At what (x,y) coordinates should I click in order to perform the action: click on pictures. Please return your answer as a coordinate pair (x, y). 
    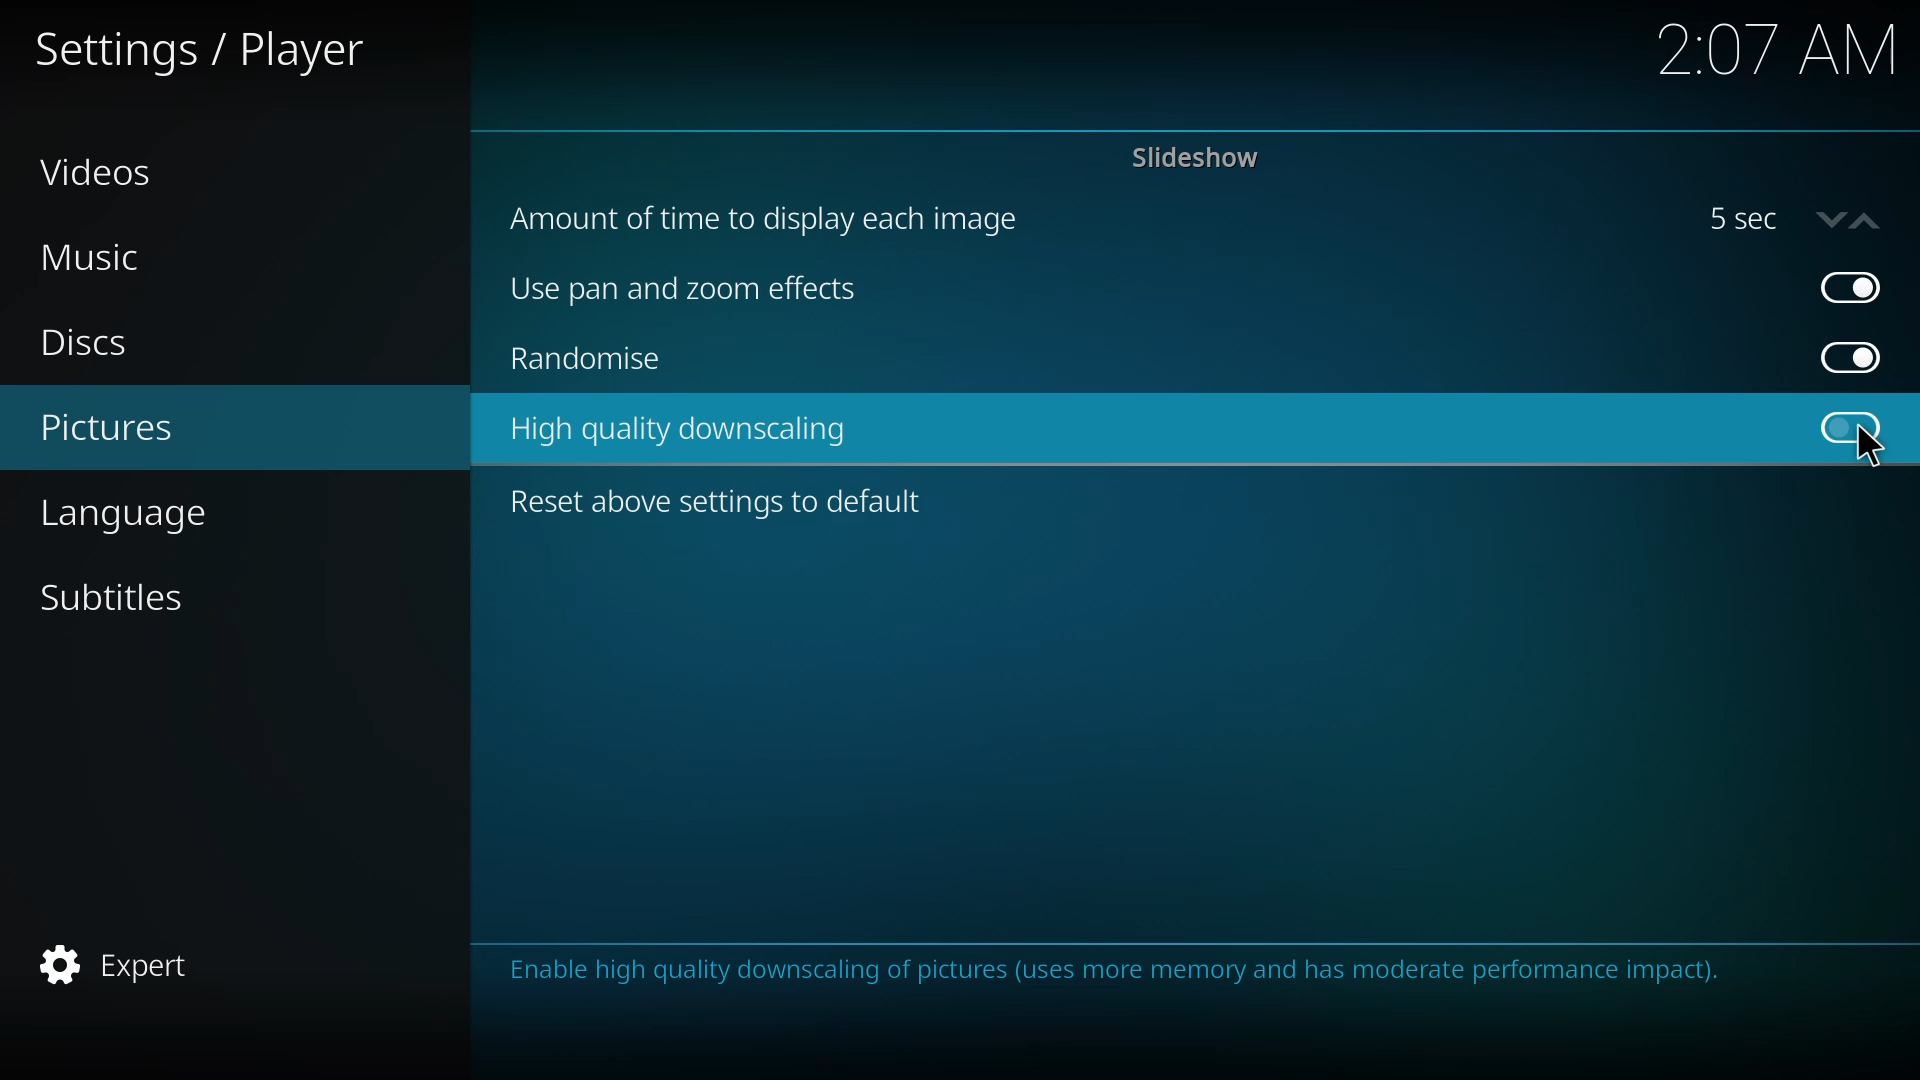
    Looking at the image, I should click on (114, 429).